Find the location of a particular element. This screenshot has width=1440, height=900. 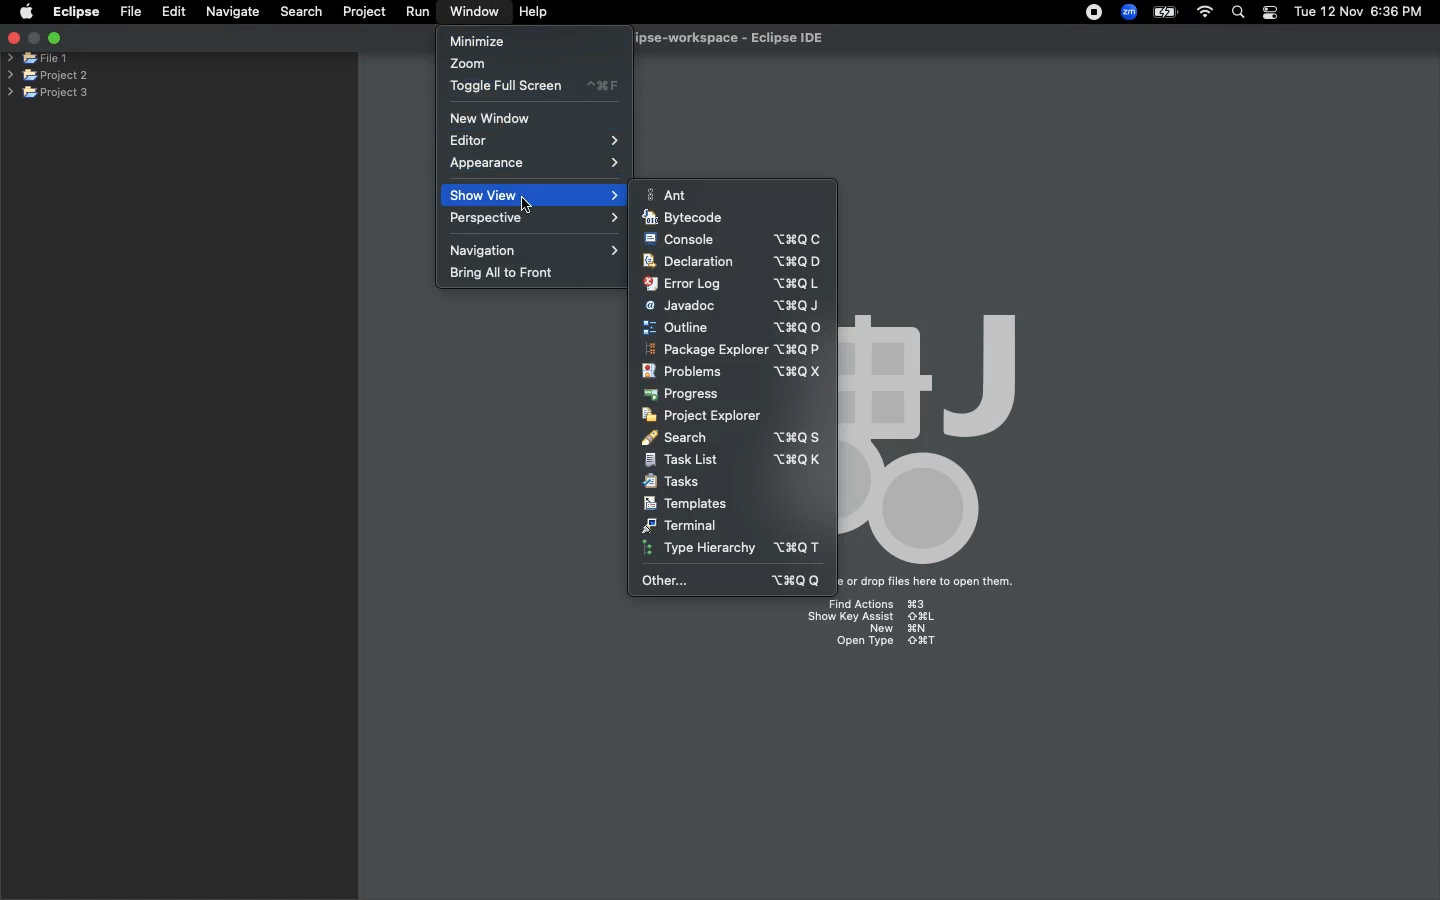

Edit is located at coordinates (174, 12).